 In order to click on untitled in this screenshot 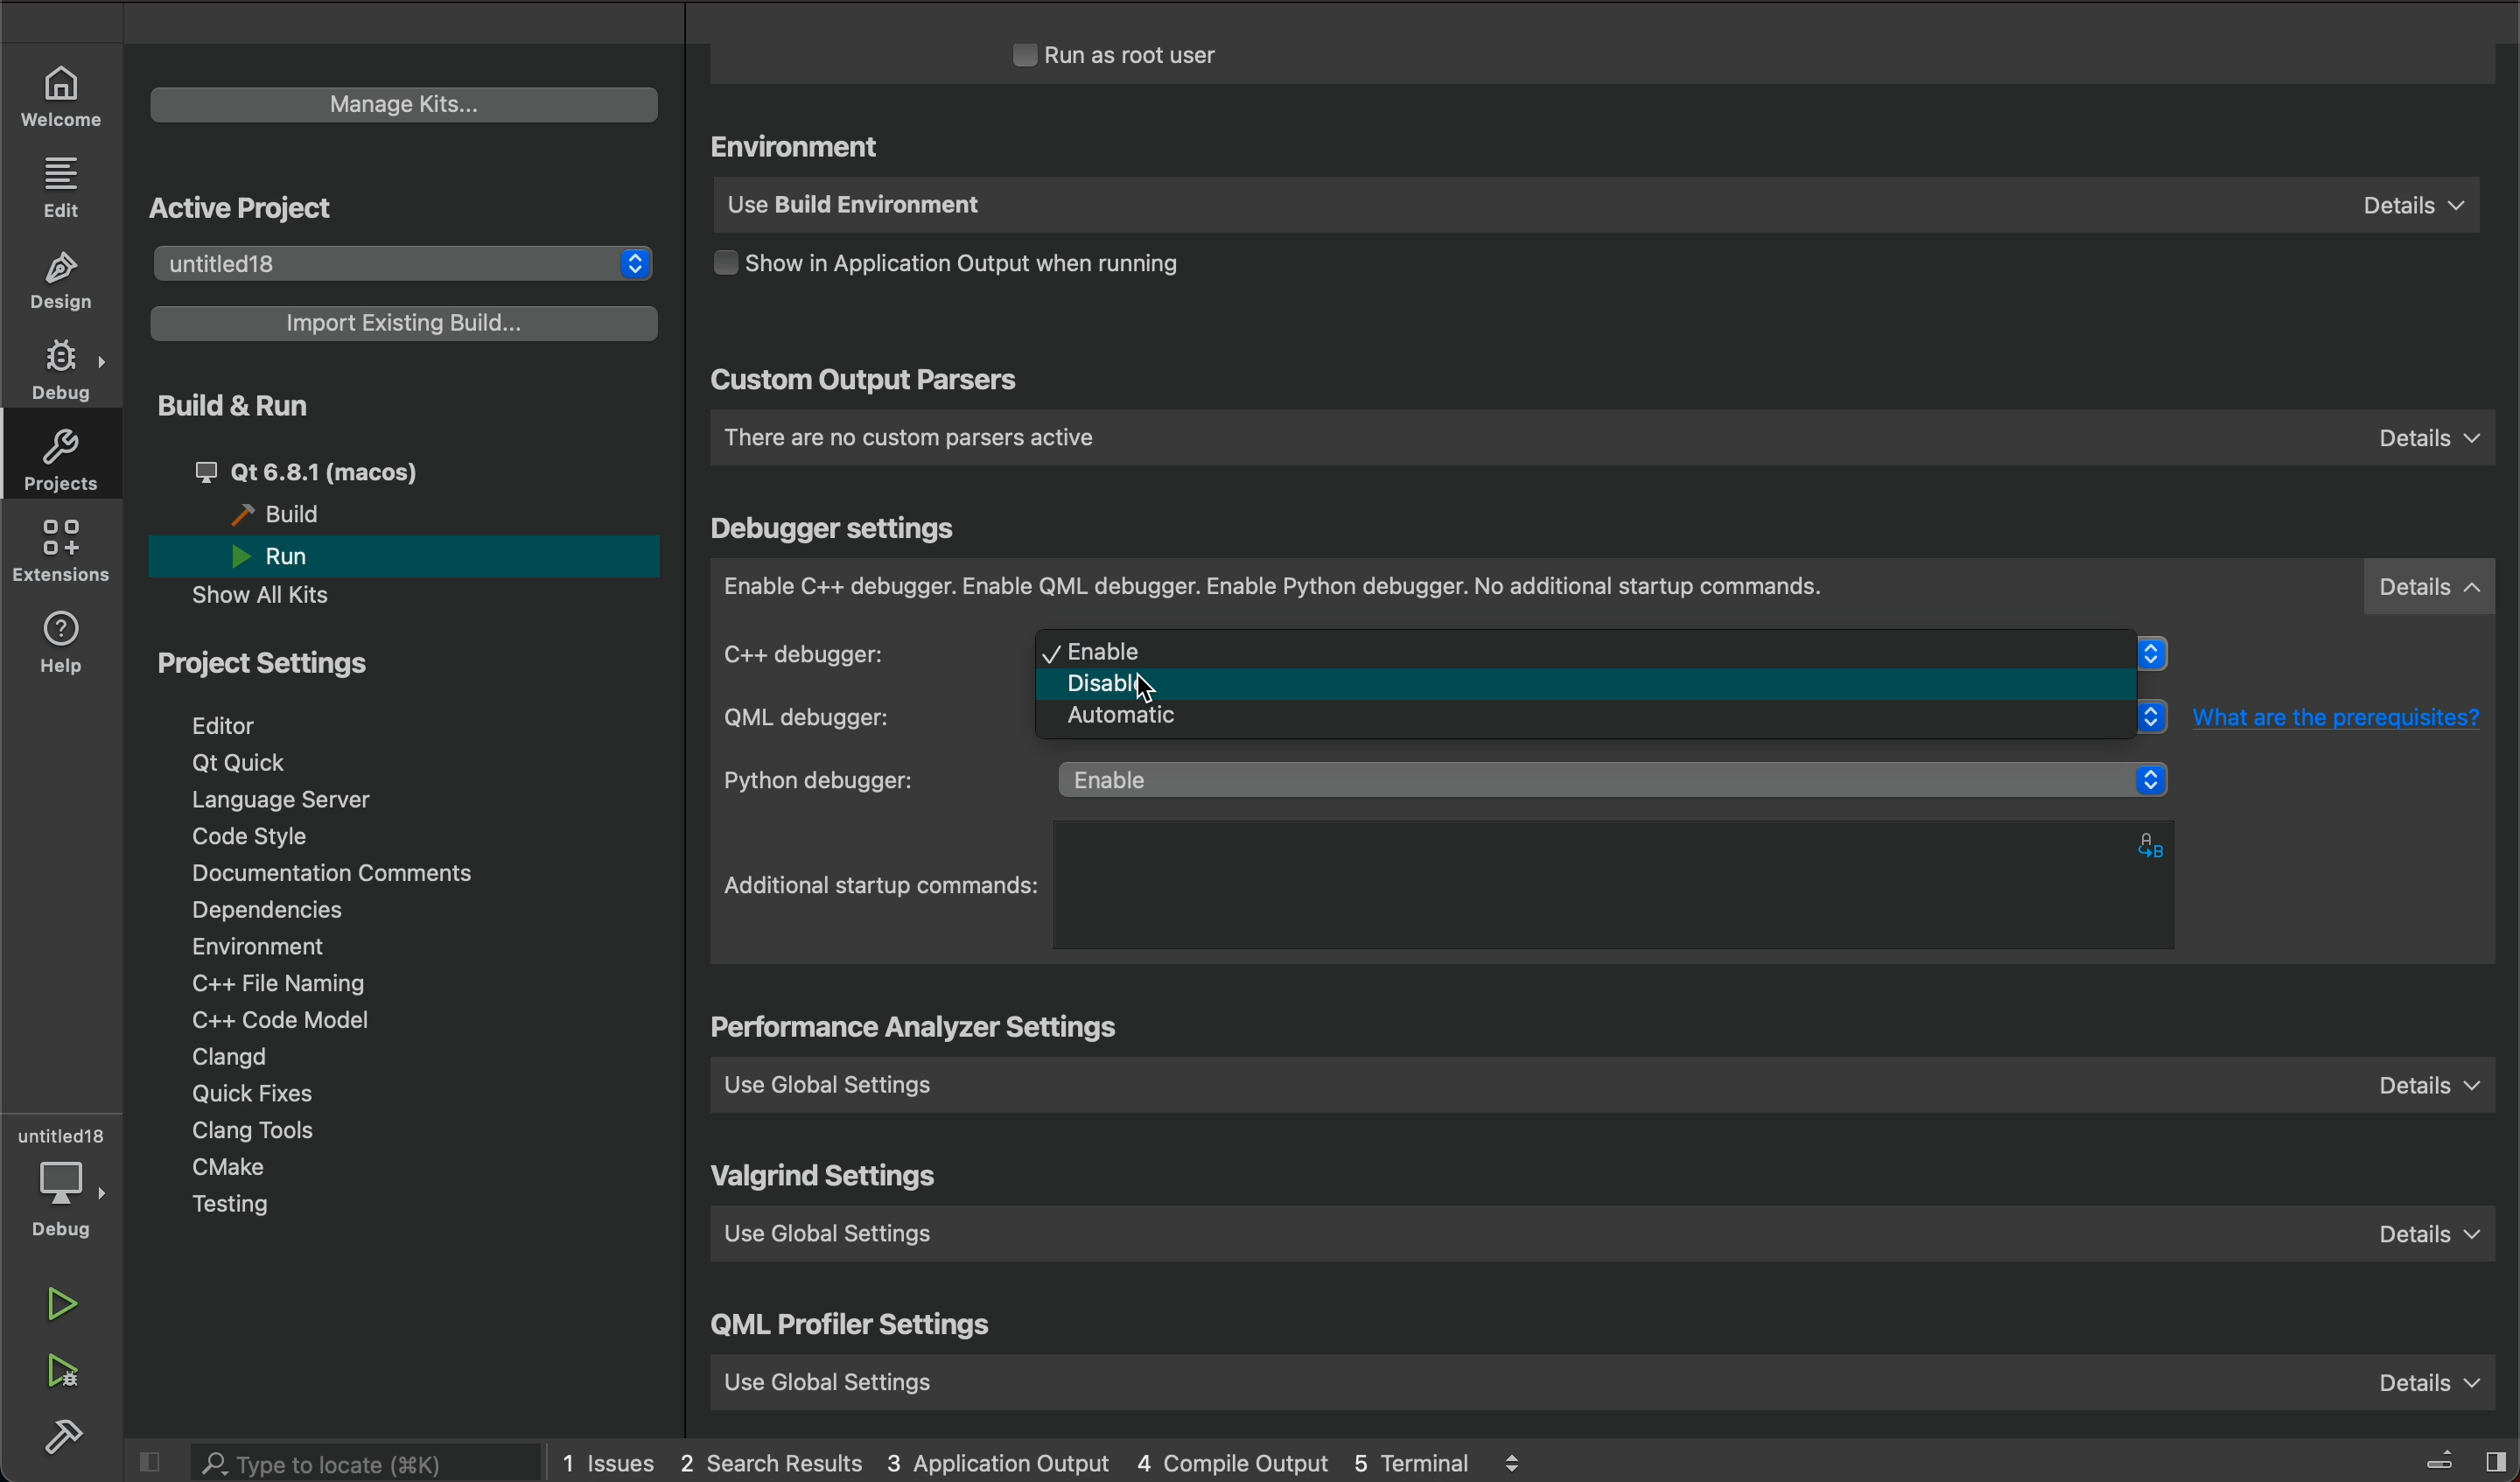, I will do `click(397, 260)`.